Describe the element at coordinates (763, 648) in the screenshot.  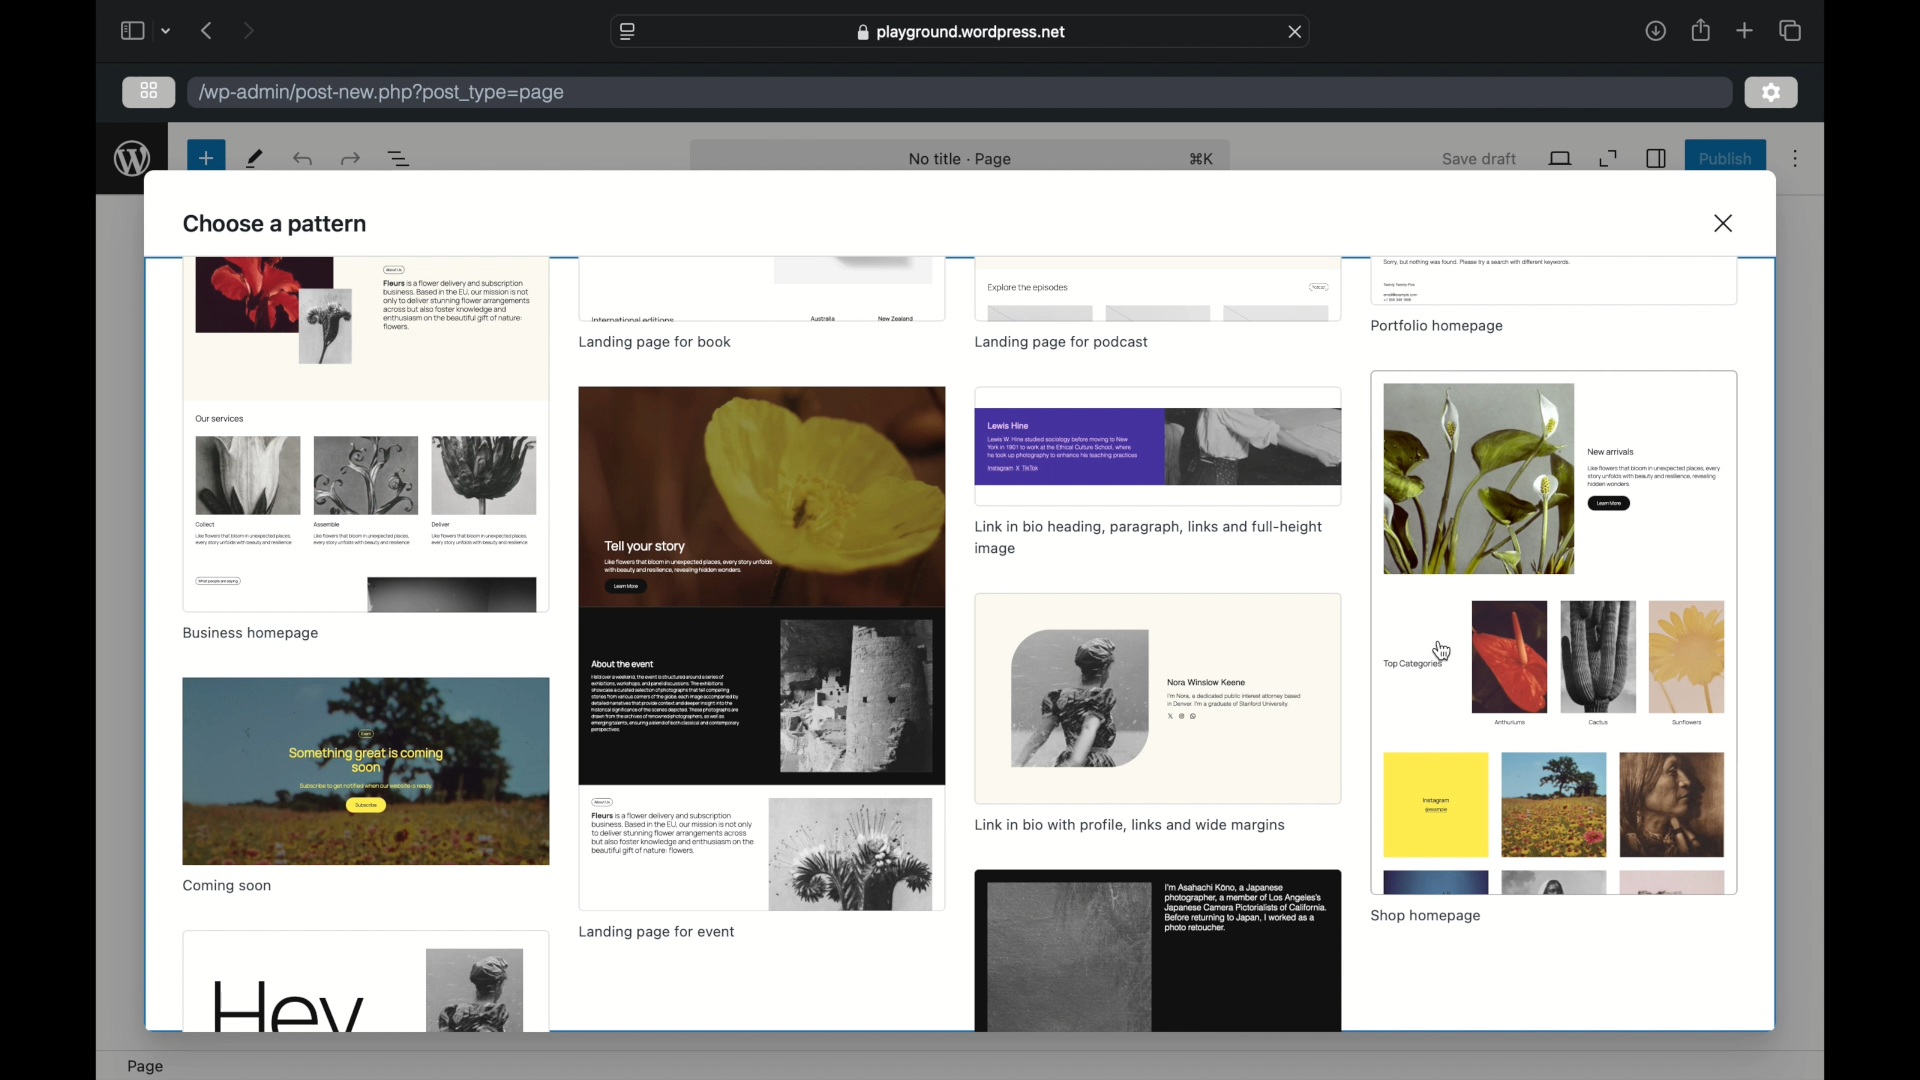
I see `preview` at that location.